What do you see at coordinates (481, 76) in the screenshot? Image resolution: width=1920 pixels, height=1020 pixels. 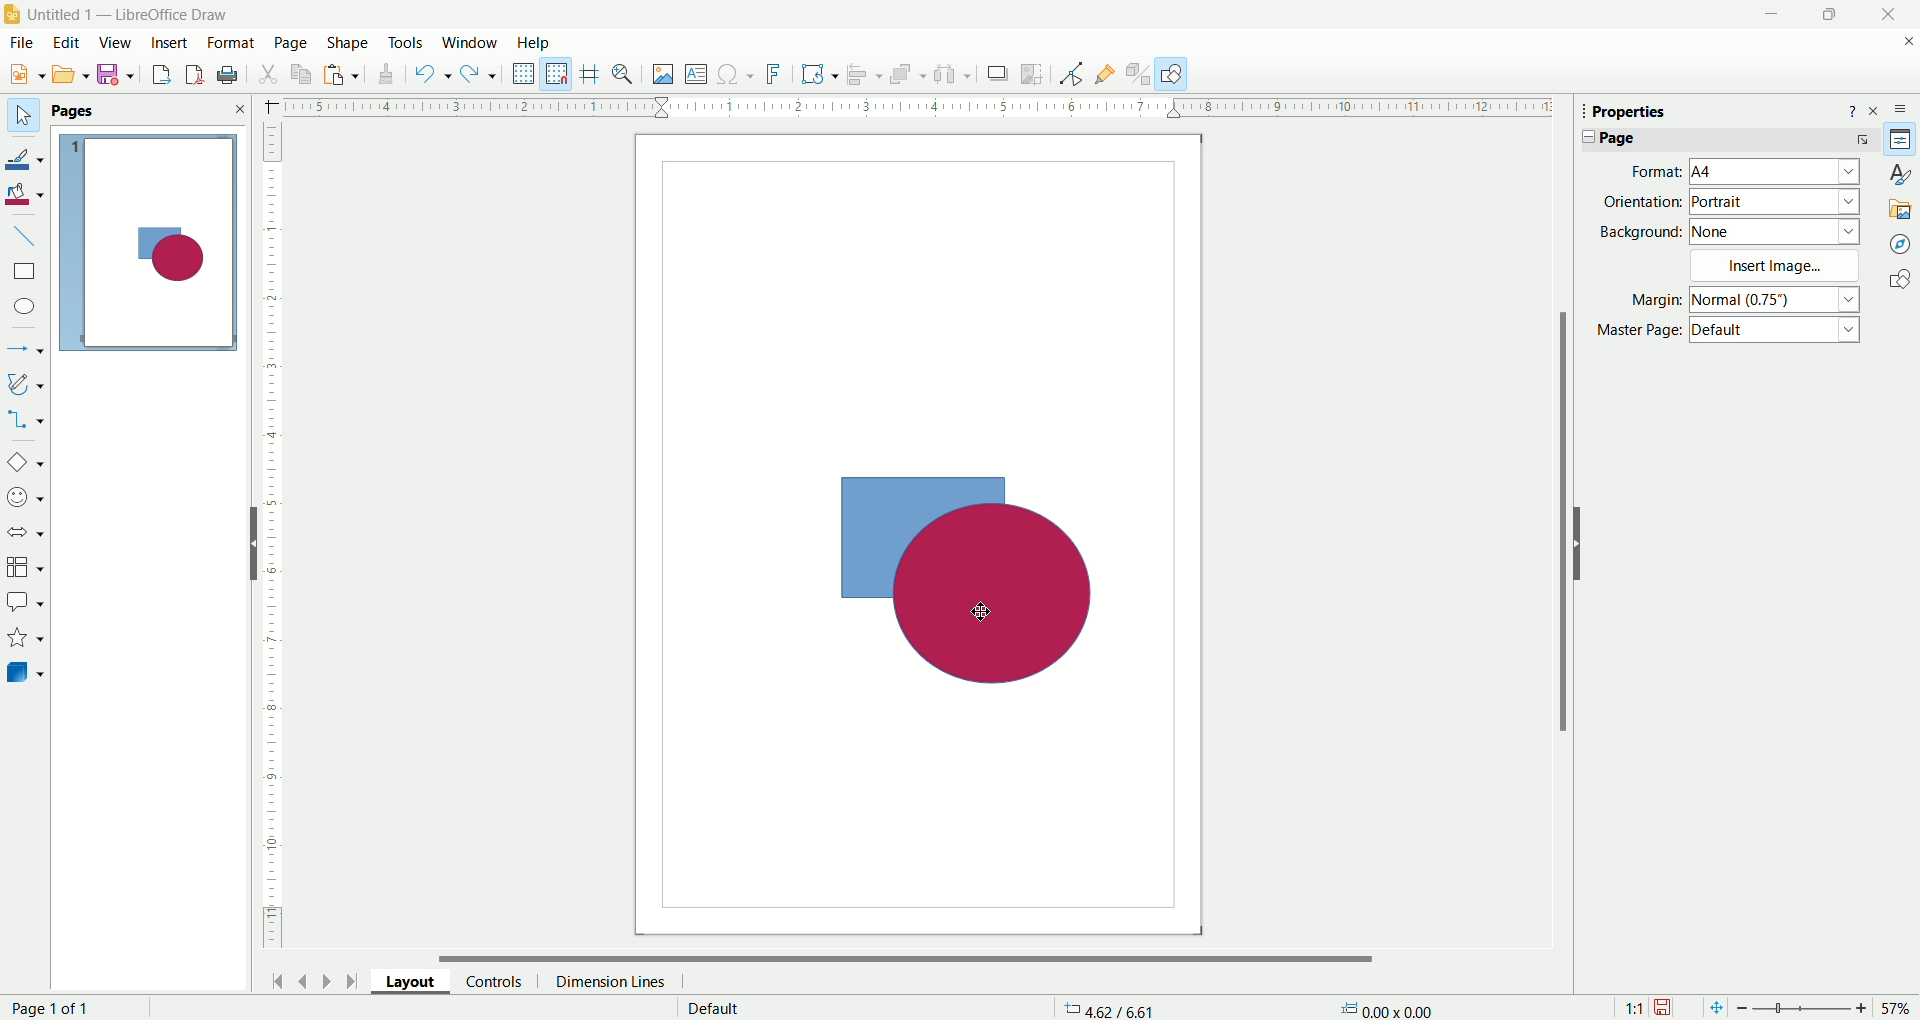 I see `redo` at bounding box center [481, 76].